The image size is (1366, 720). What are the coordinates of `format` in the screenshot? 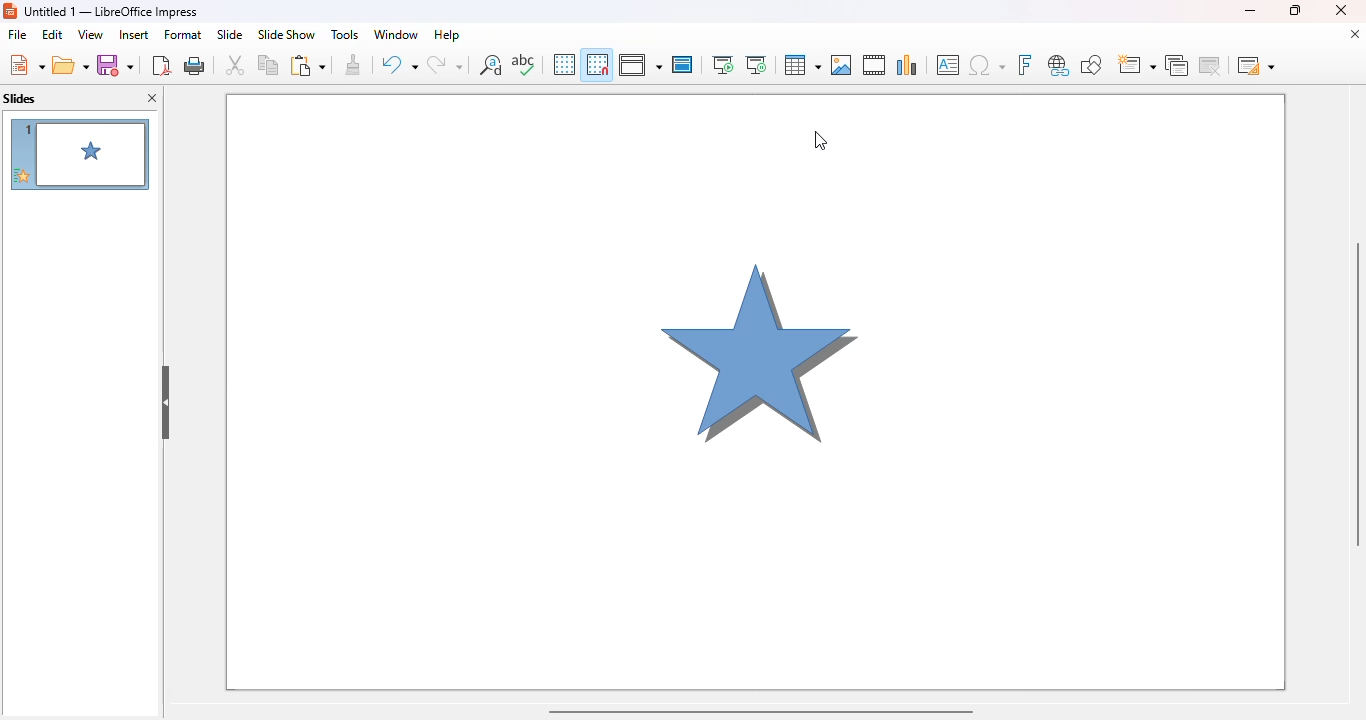 It's located at (183, 34).